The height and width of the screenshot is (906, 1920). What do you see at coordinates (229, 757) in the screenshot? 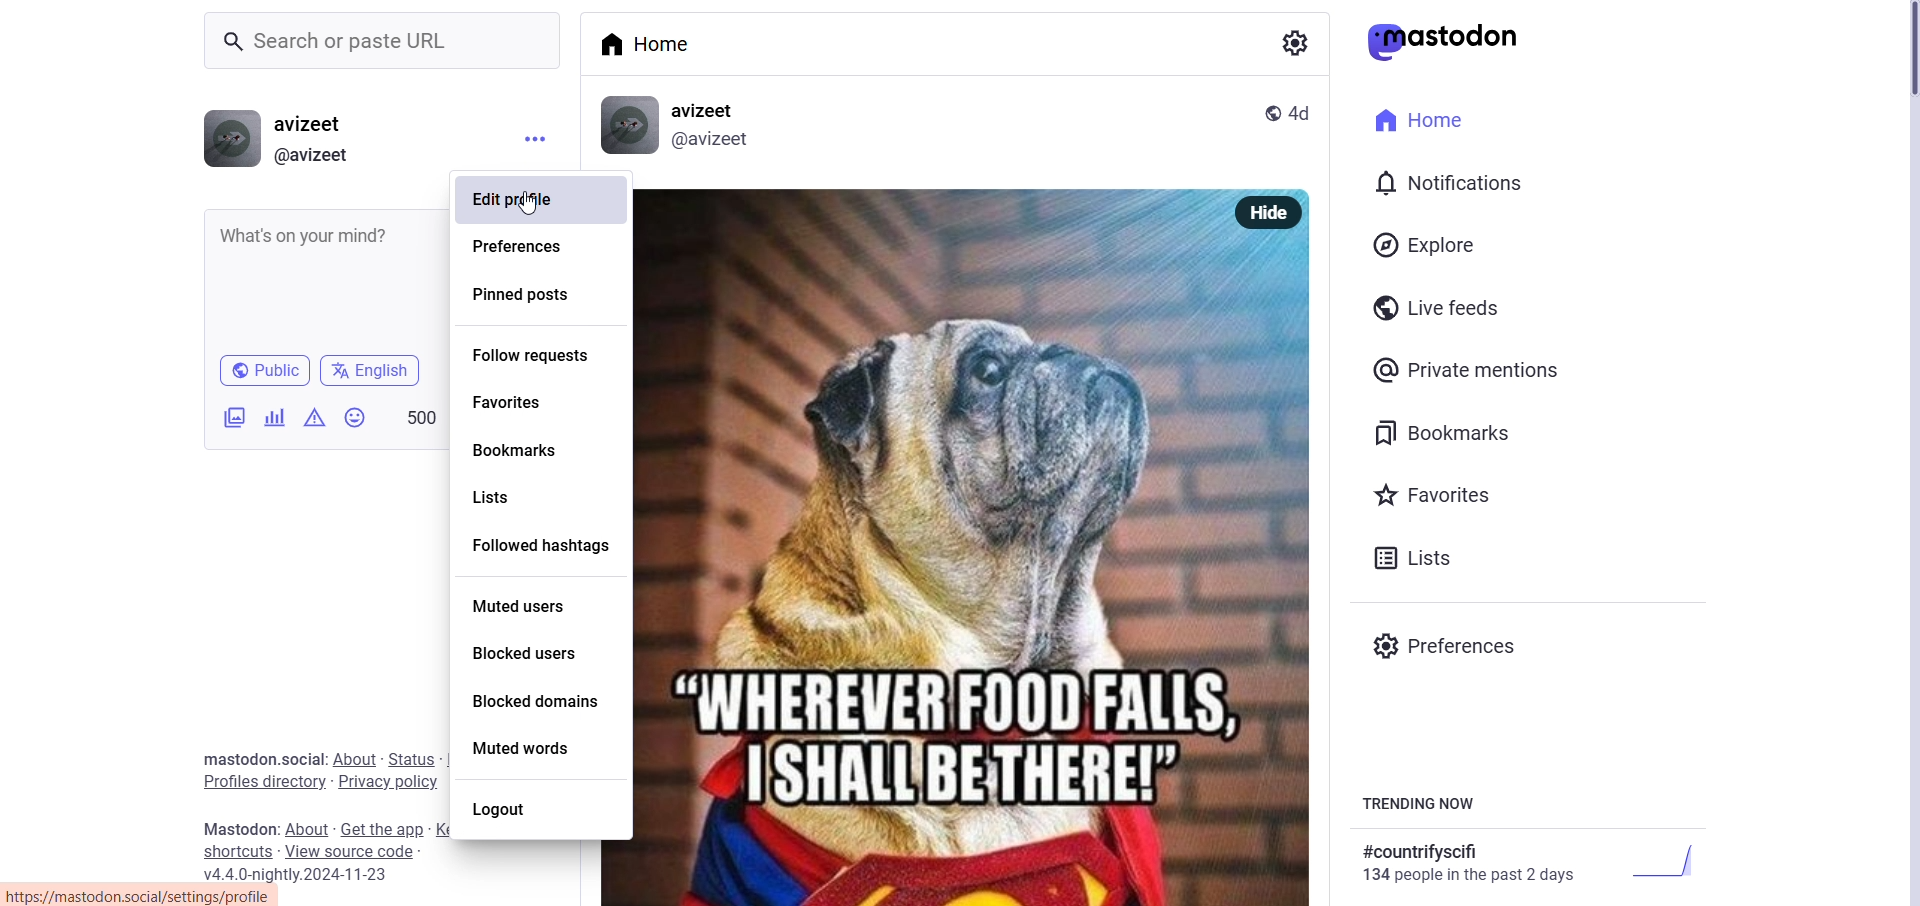
I see `mastodon` at bounding box center [229, 757].